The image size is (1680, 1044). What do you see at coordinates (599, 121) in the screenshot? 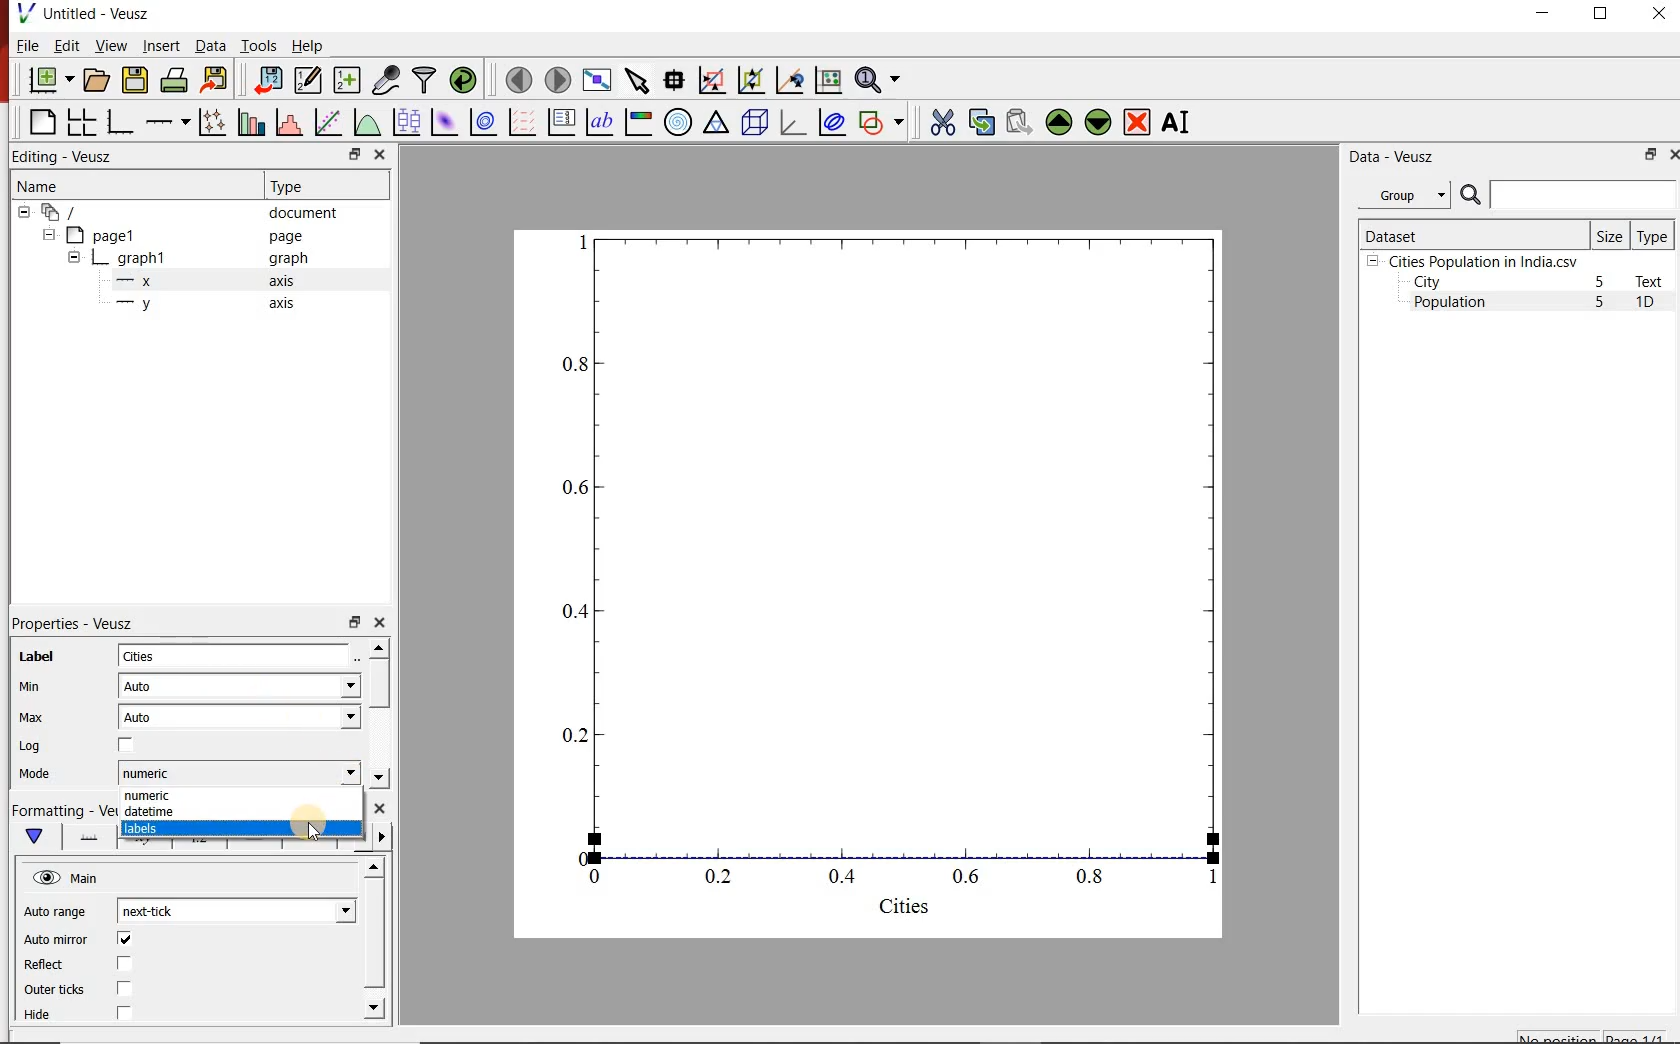
I see `text label` at bounding box center [599, 121].